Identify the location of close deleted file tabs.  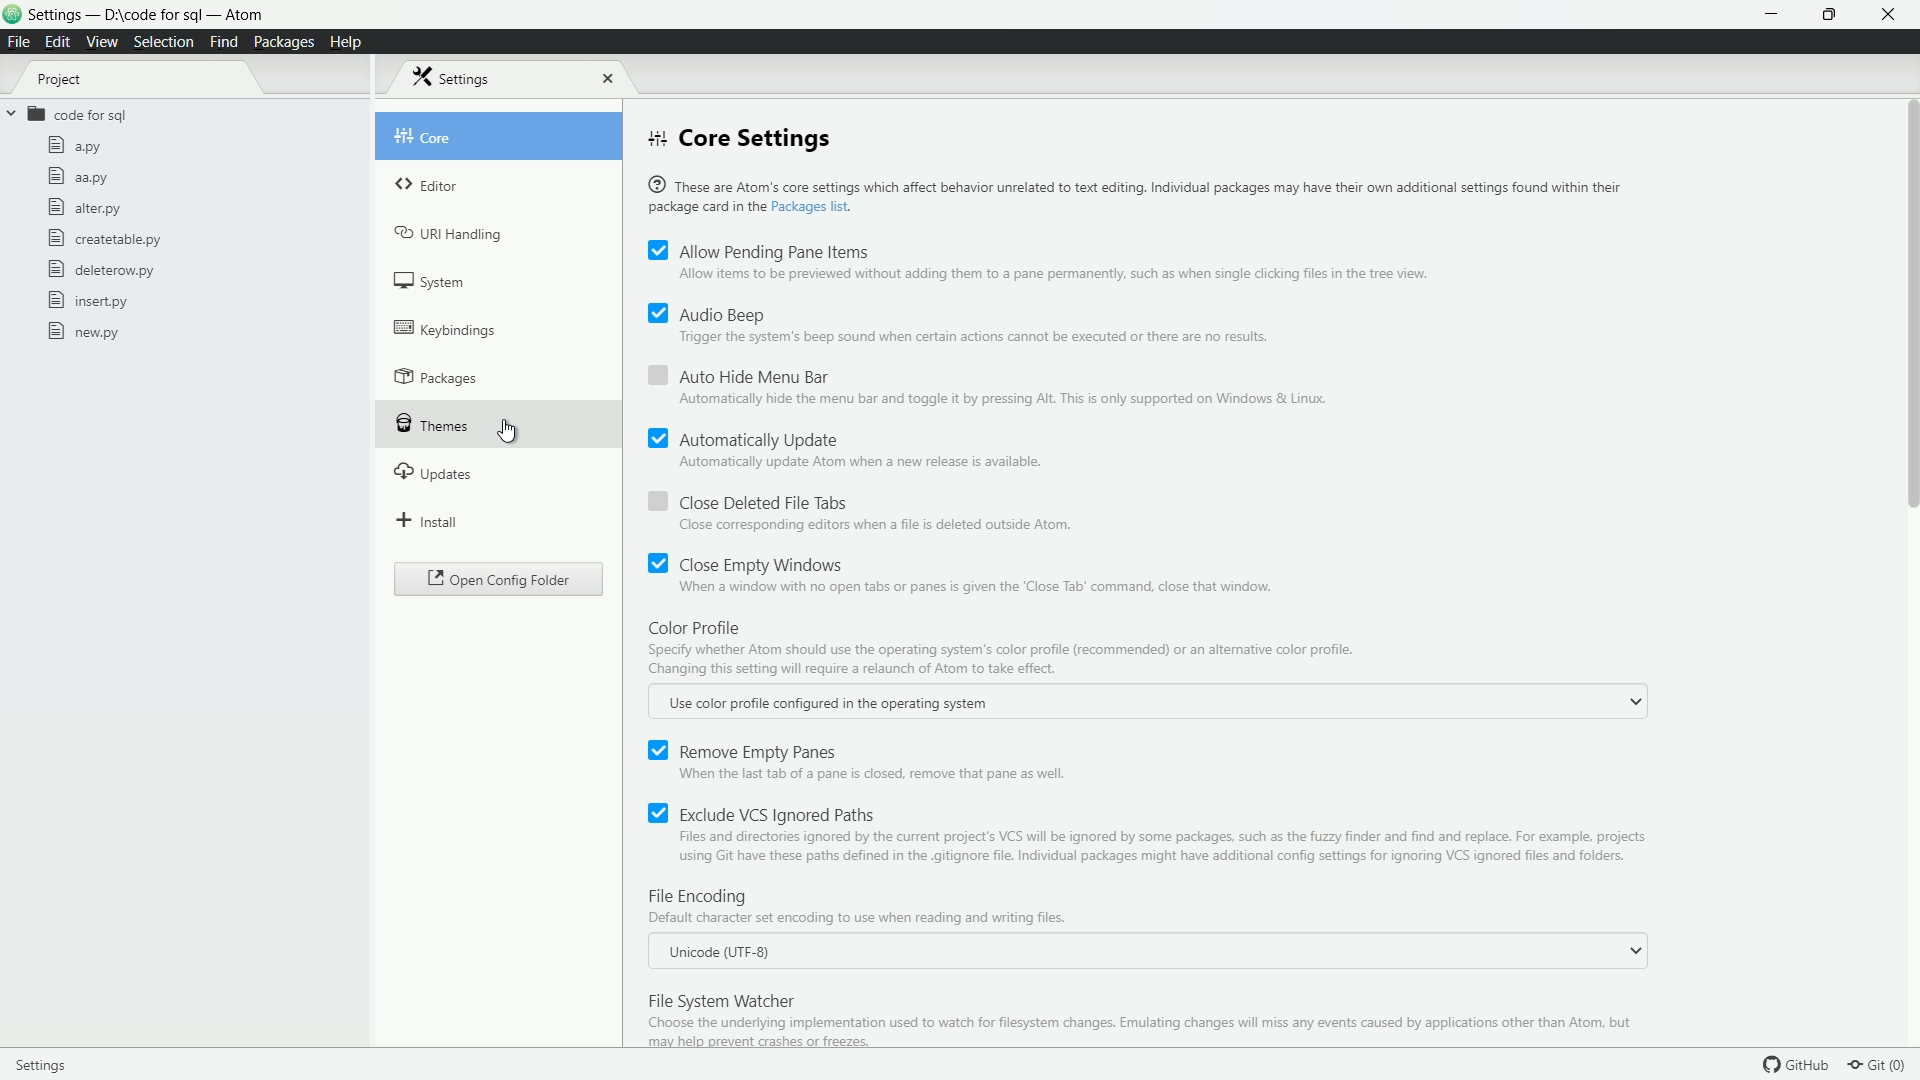
(746, 500).